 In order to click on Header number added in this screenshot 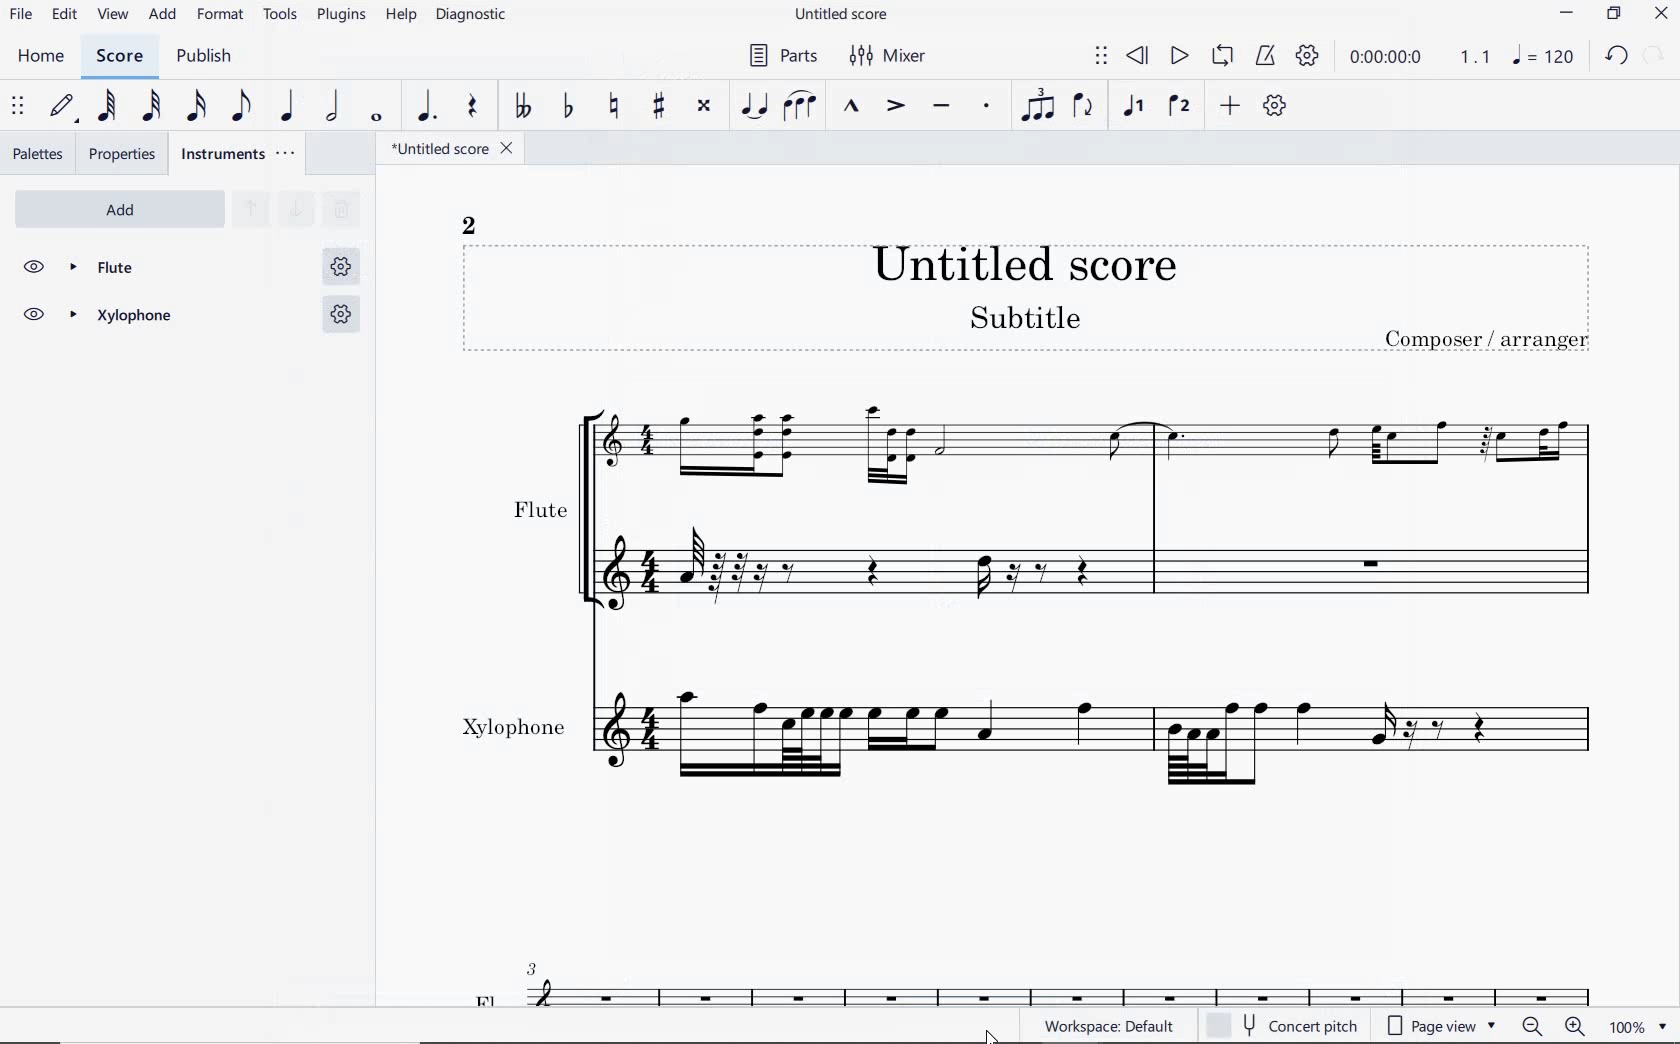, I will do `click(471, 221)`.